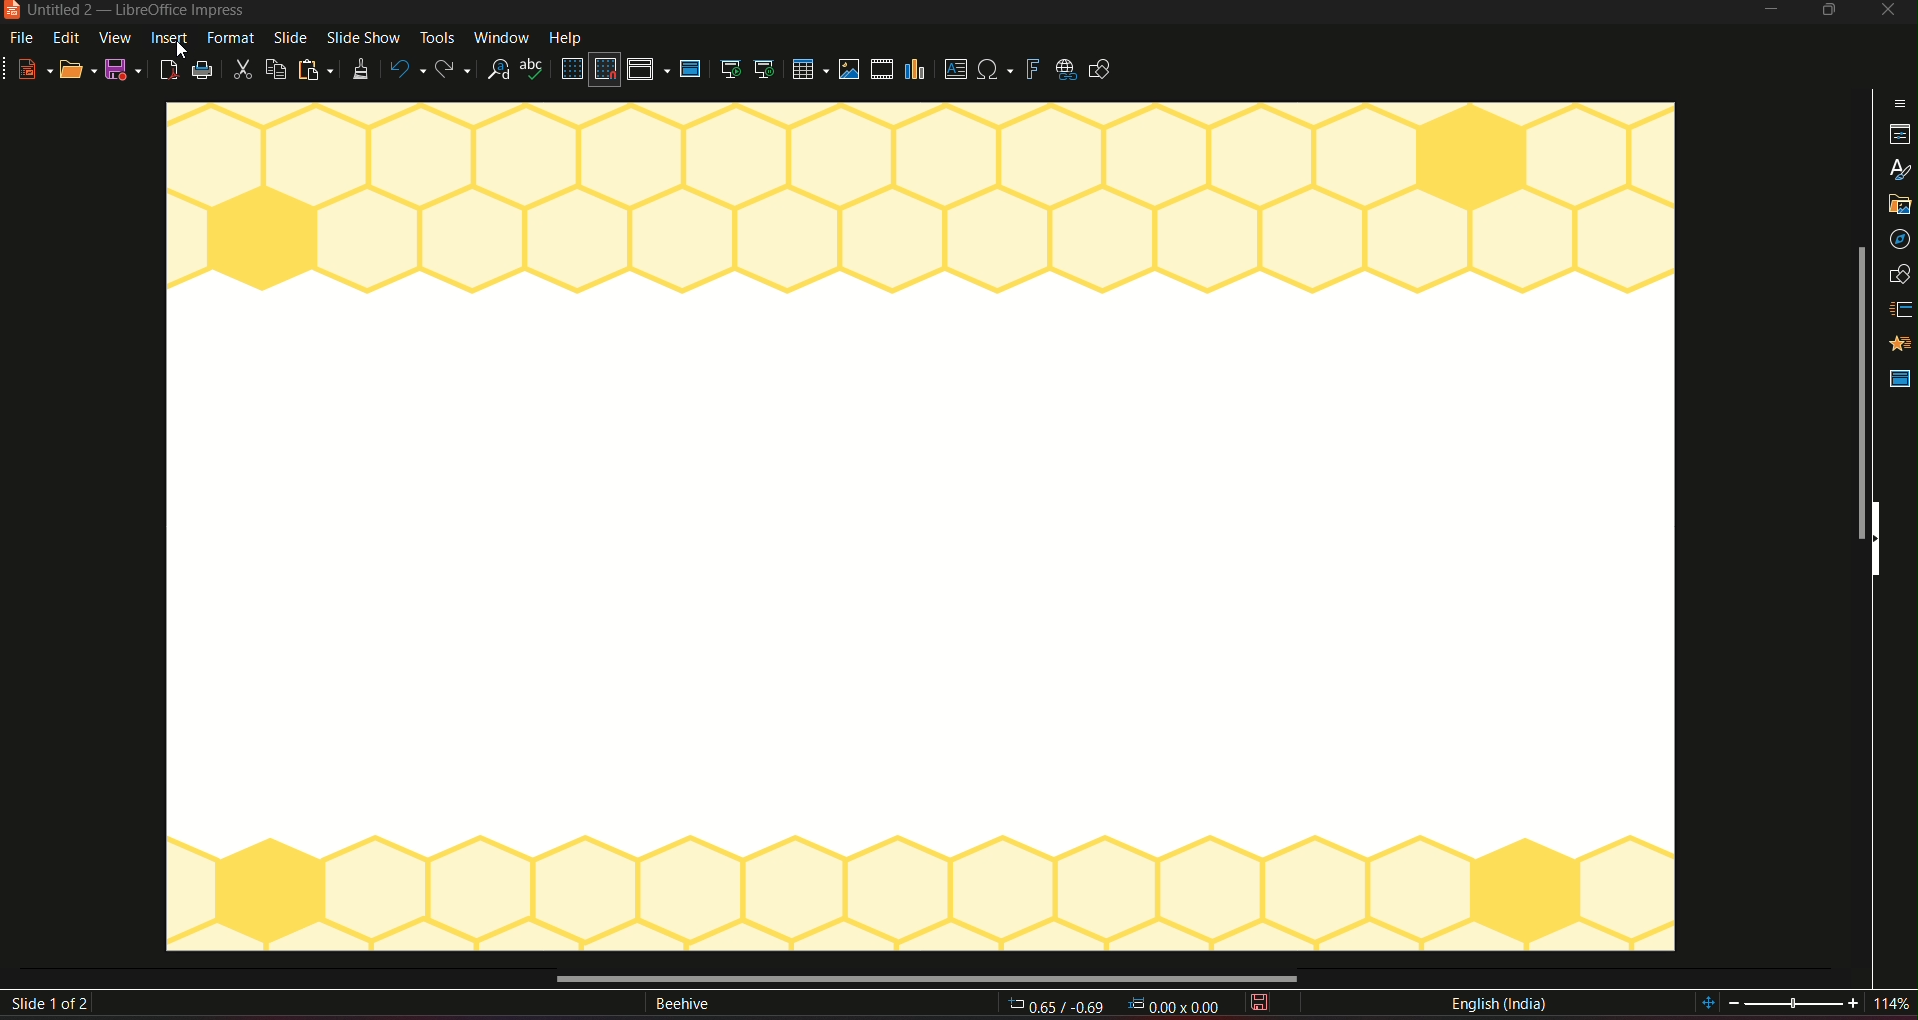 The width and height of the screenshot is (1918, 1020). Describe the element at coordinates (67, 39) in the screenshot. I see `edit` at that location.